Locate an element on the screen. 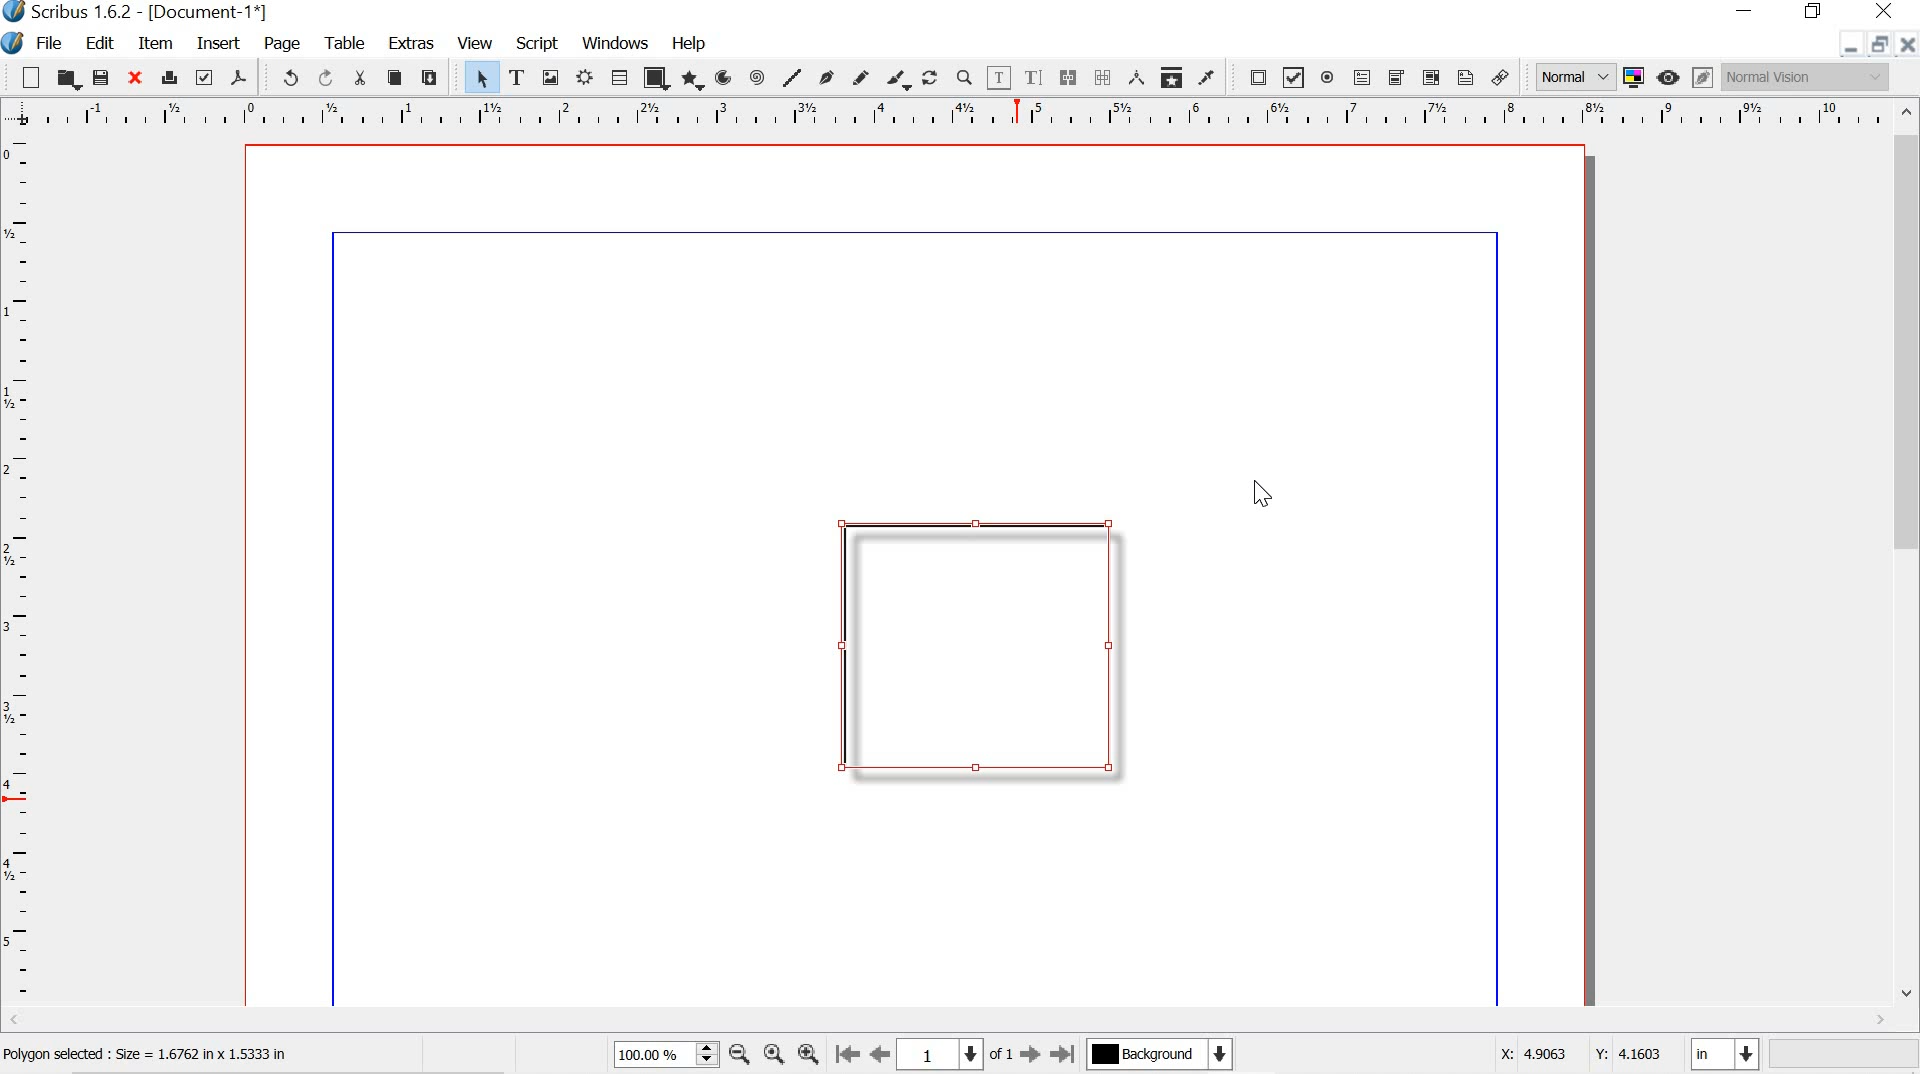  link text frame is located at coordinates (1067, 77).